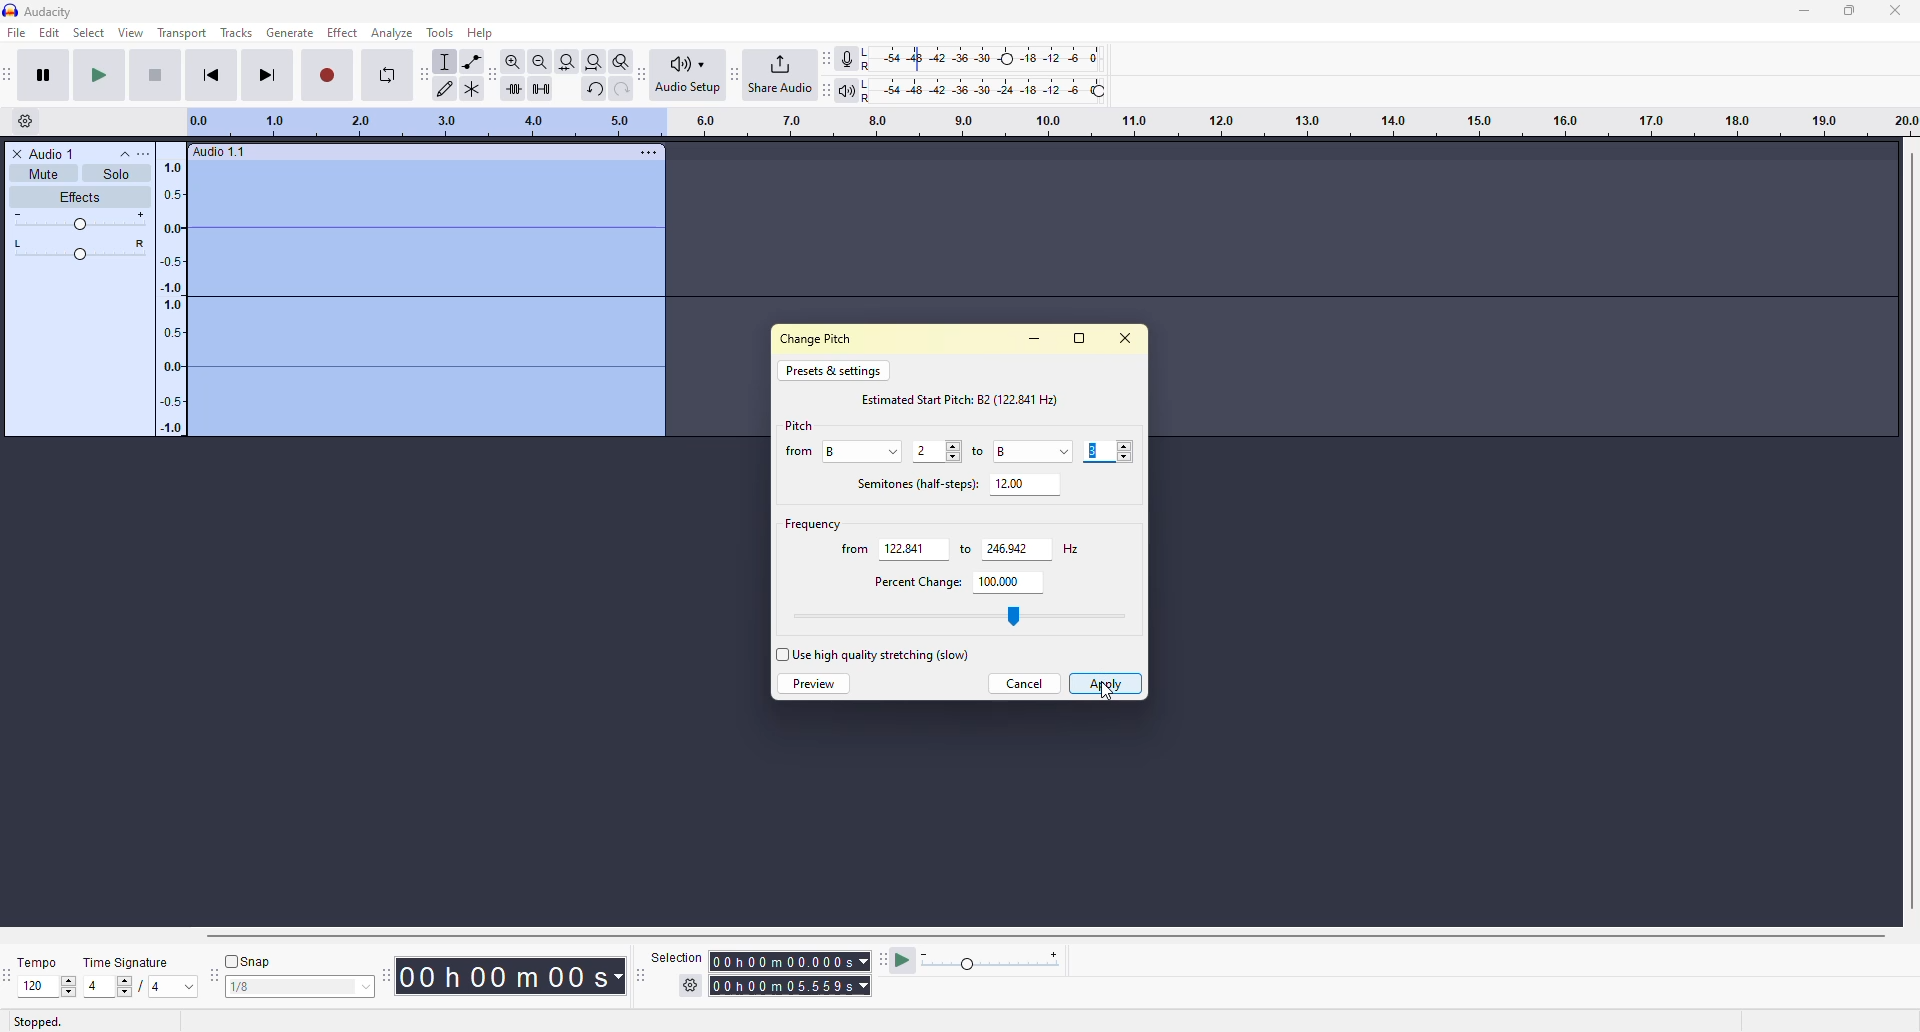 The width and height of the screenshot is (1920, 1032). I want to click on play meter, so click(993, 962).